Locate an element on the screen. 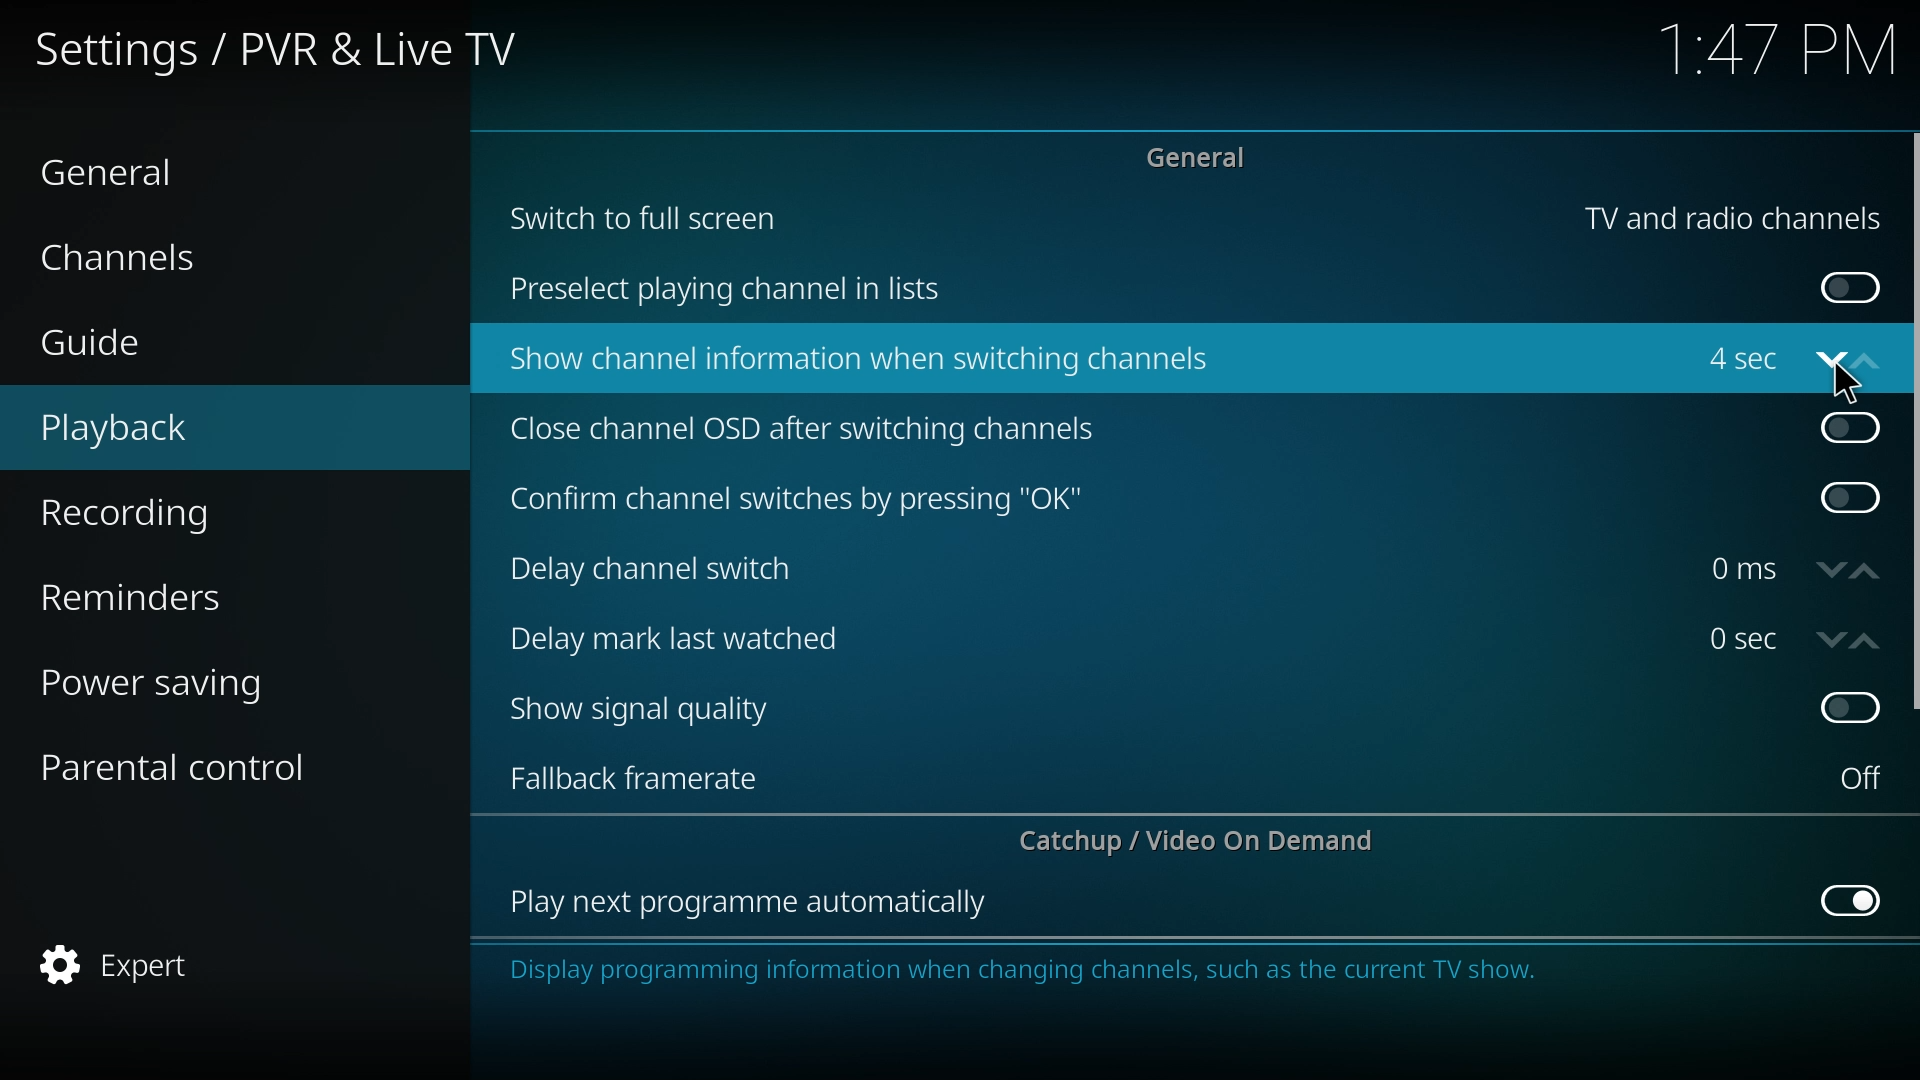 This screenshot has width=1920, height=1080. off is located at coordinates (1854, 898).